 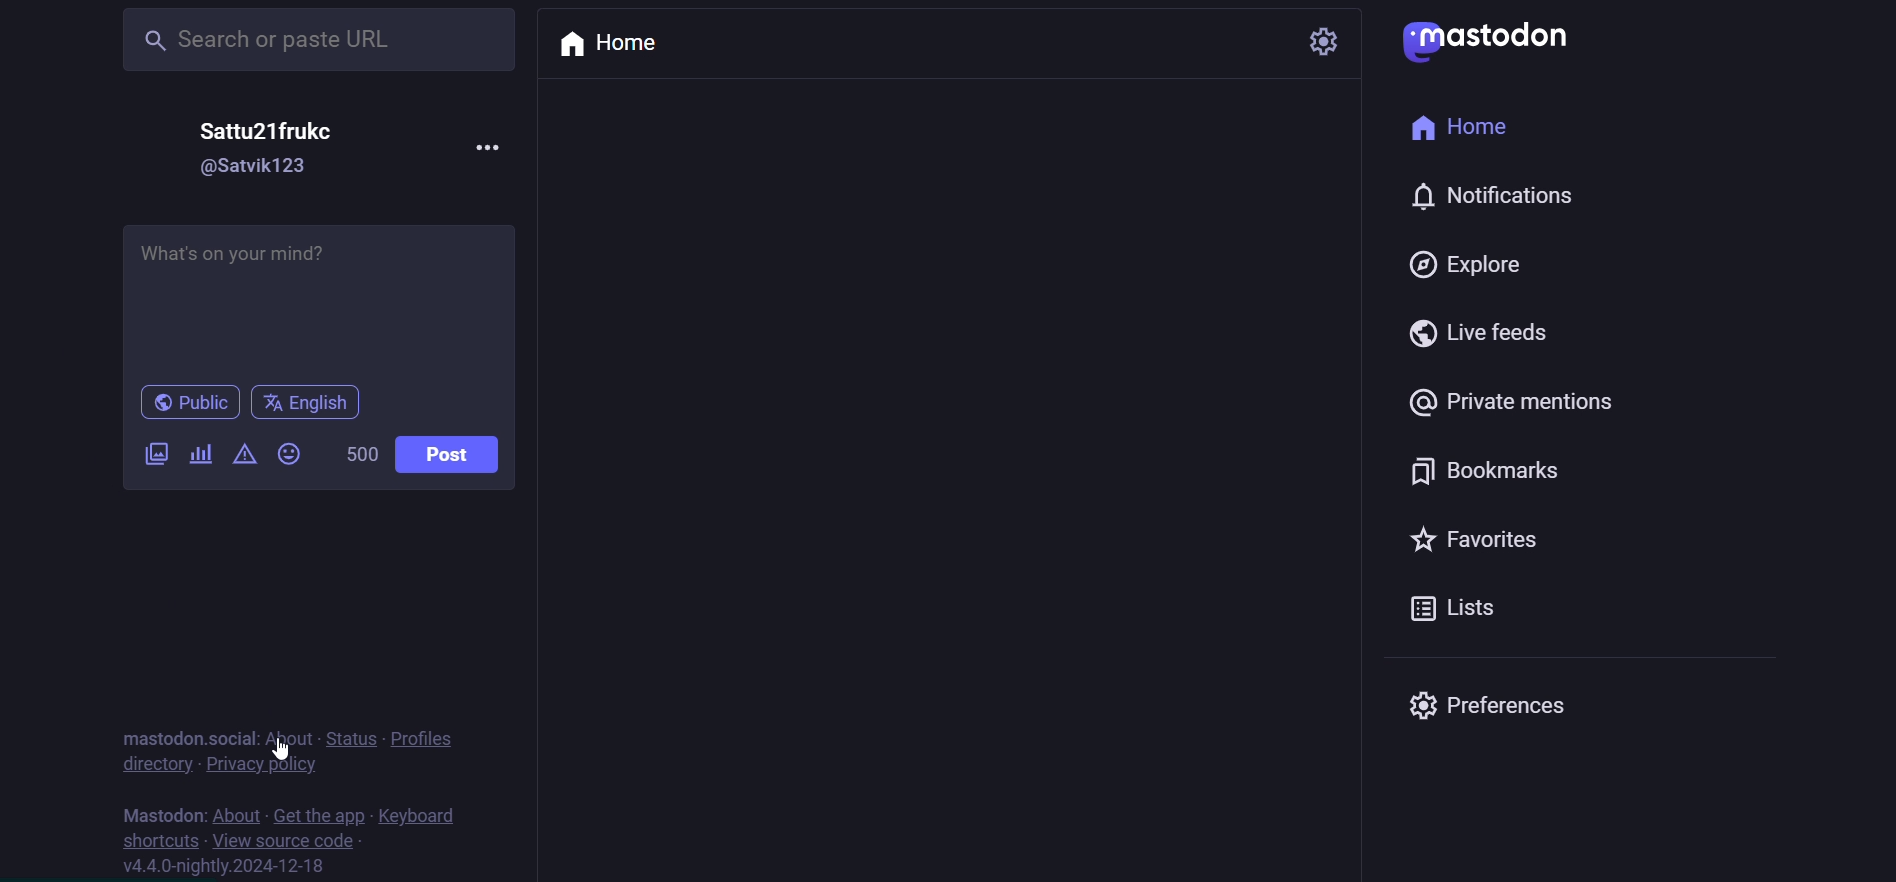 I want to click on post, so click(x=456, y=454).